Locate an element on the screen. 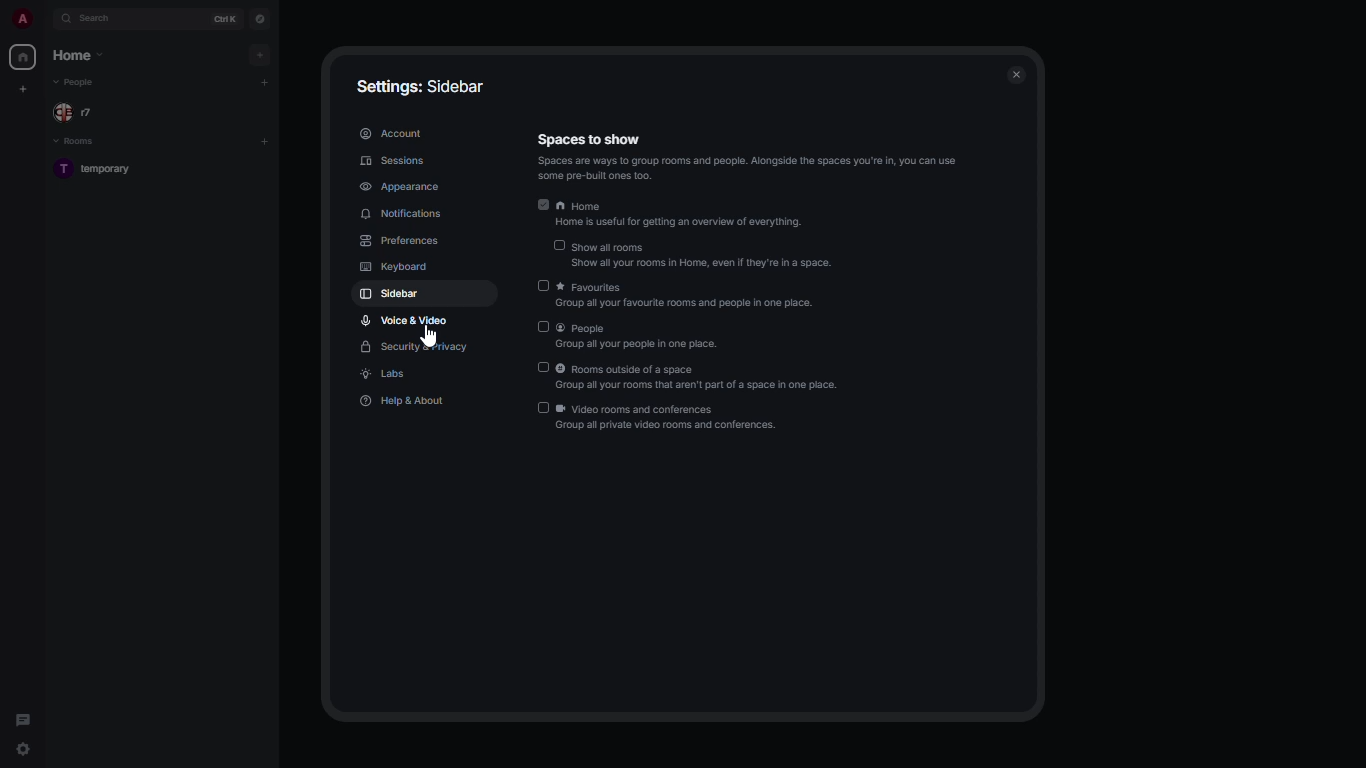 This screenshot has width=1366, height=768. ctrl K is located at coordinates (226, 19).